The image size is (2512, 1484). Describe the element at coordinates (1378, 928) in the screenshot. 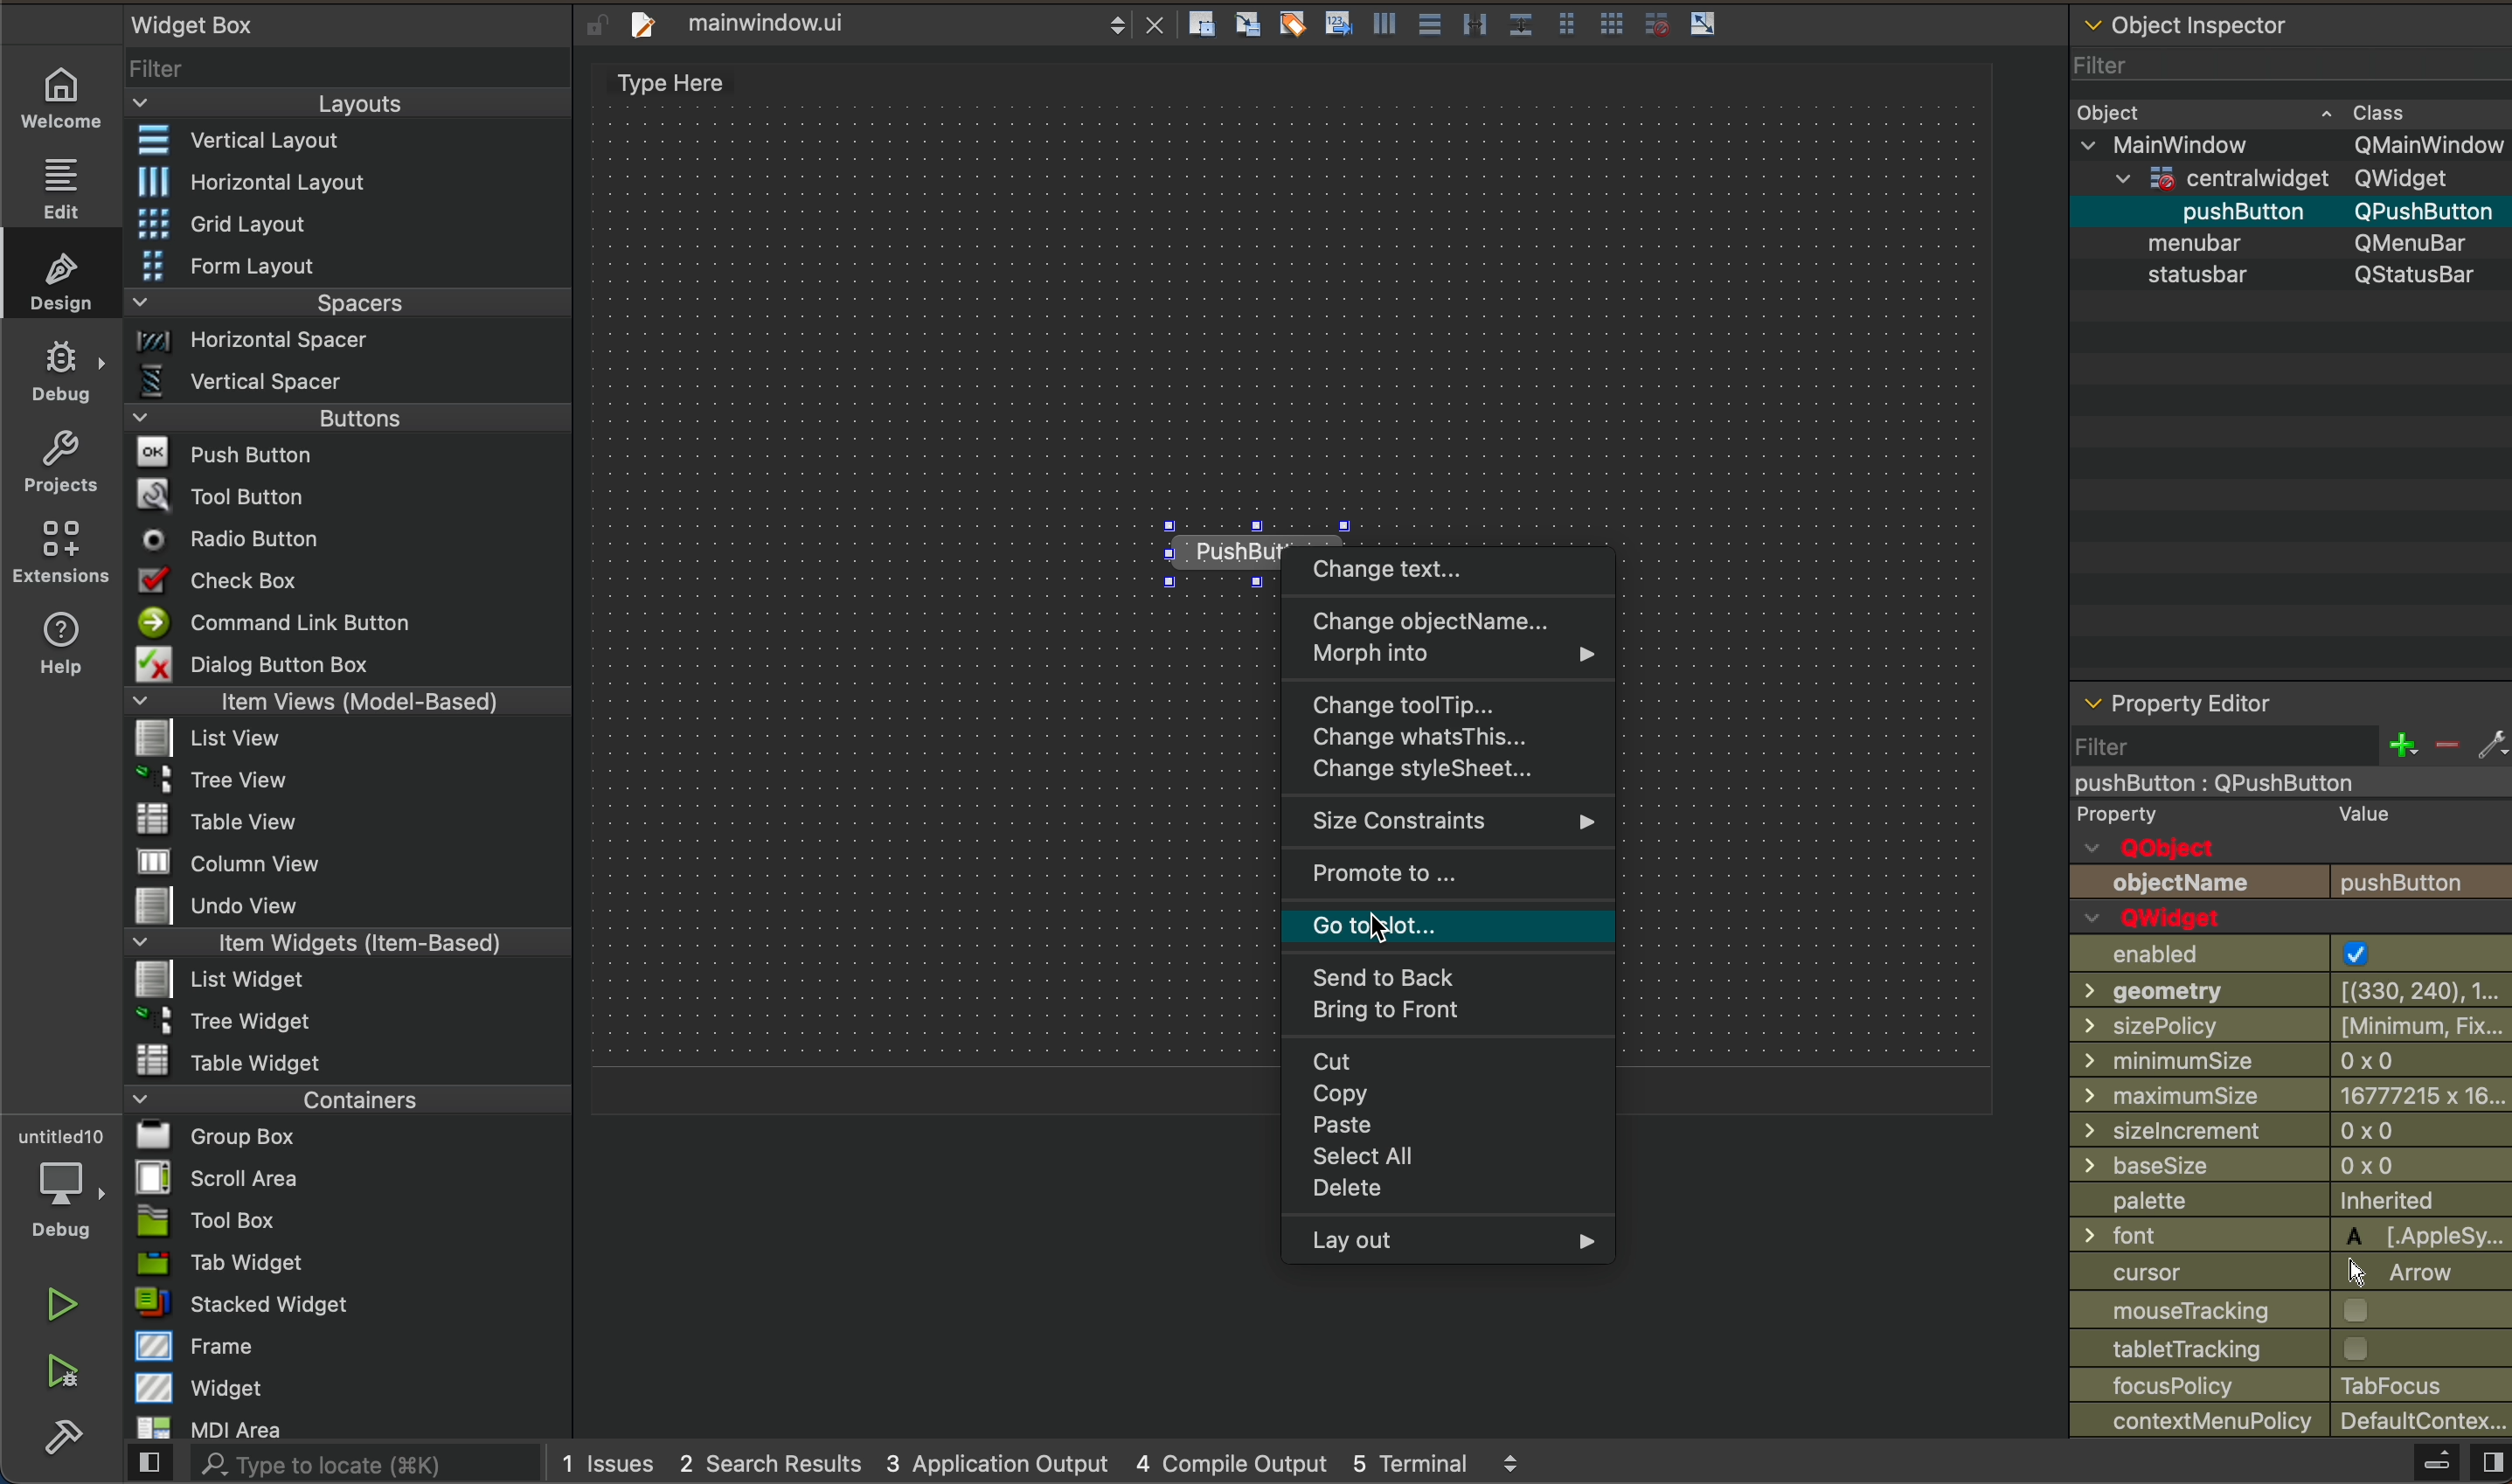

I see `Cursor` at that location.